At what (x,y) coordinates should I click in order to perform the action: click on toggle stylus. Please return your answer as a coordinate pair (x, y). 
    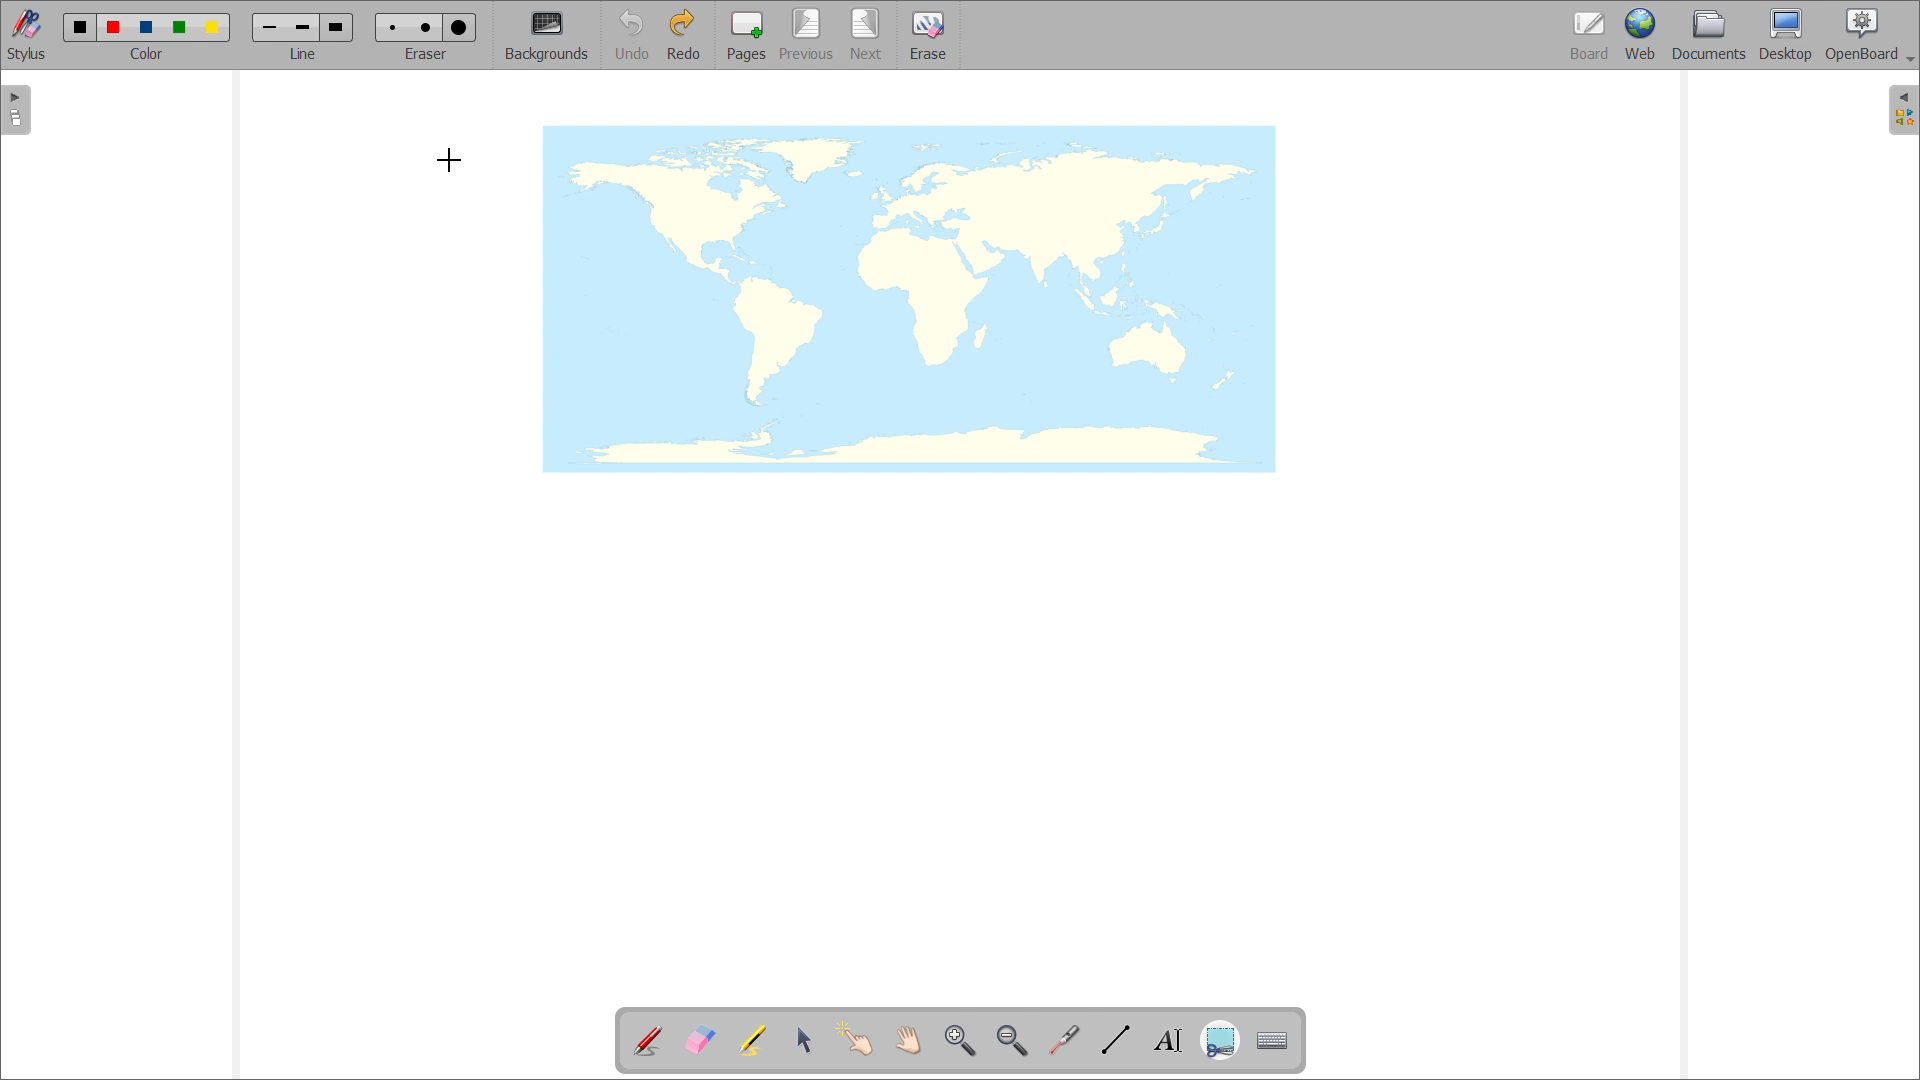
    Looking at the image, I should click on (29, 35).